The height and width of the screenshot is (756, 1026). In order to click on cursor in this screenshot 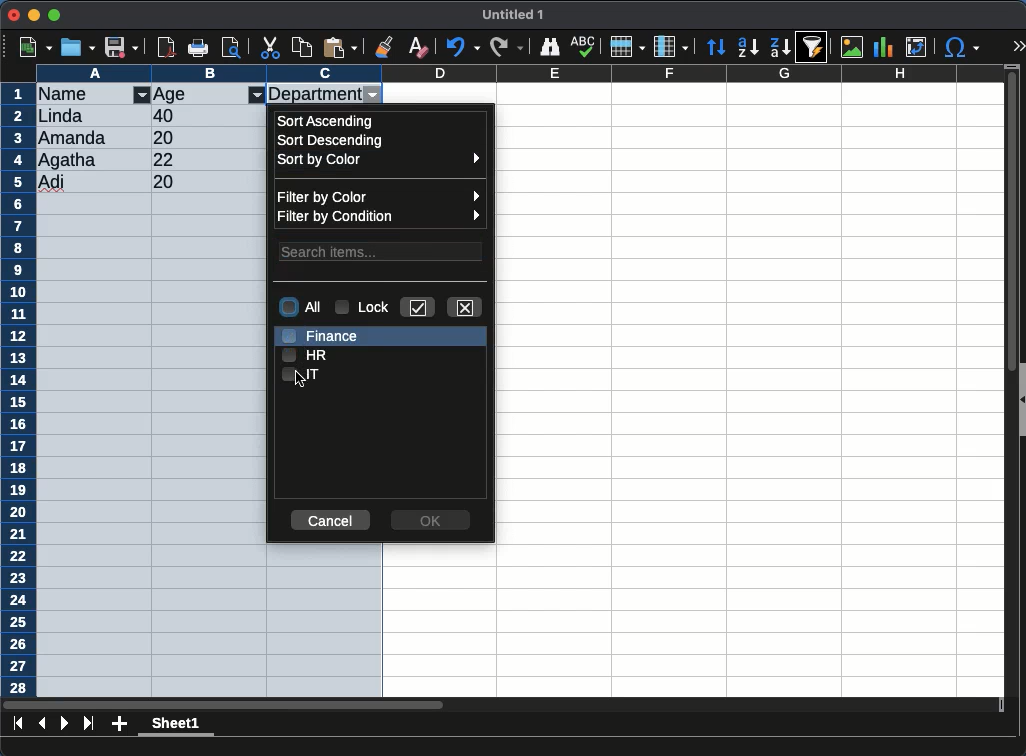, I will do `click(304, 382)`.